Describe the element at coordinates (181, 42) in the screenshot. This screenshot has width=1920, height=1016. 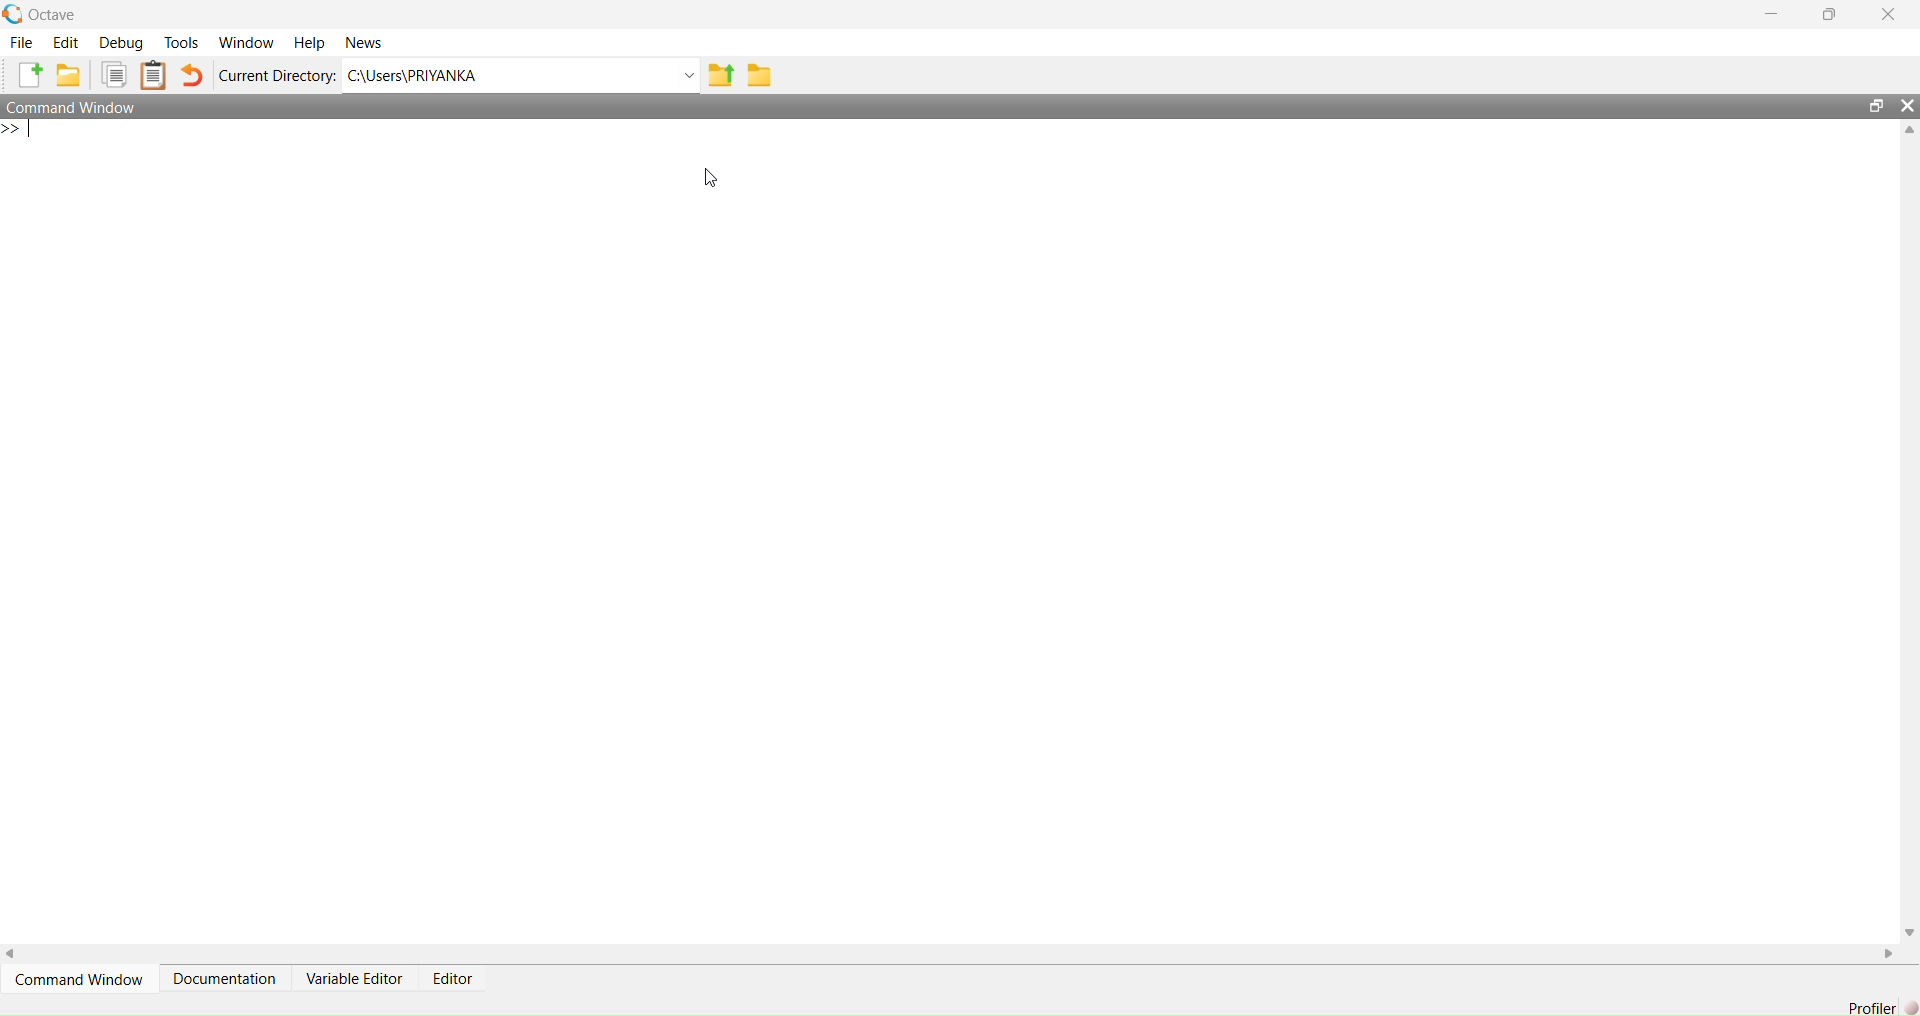
I see `Tools` at that location.